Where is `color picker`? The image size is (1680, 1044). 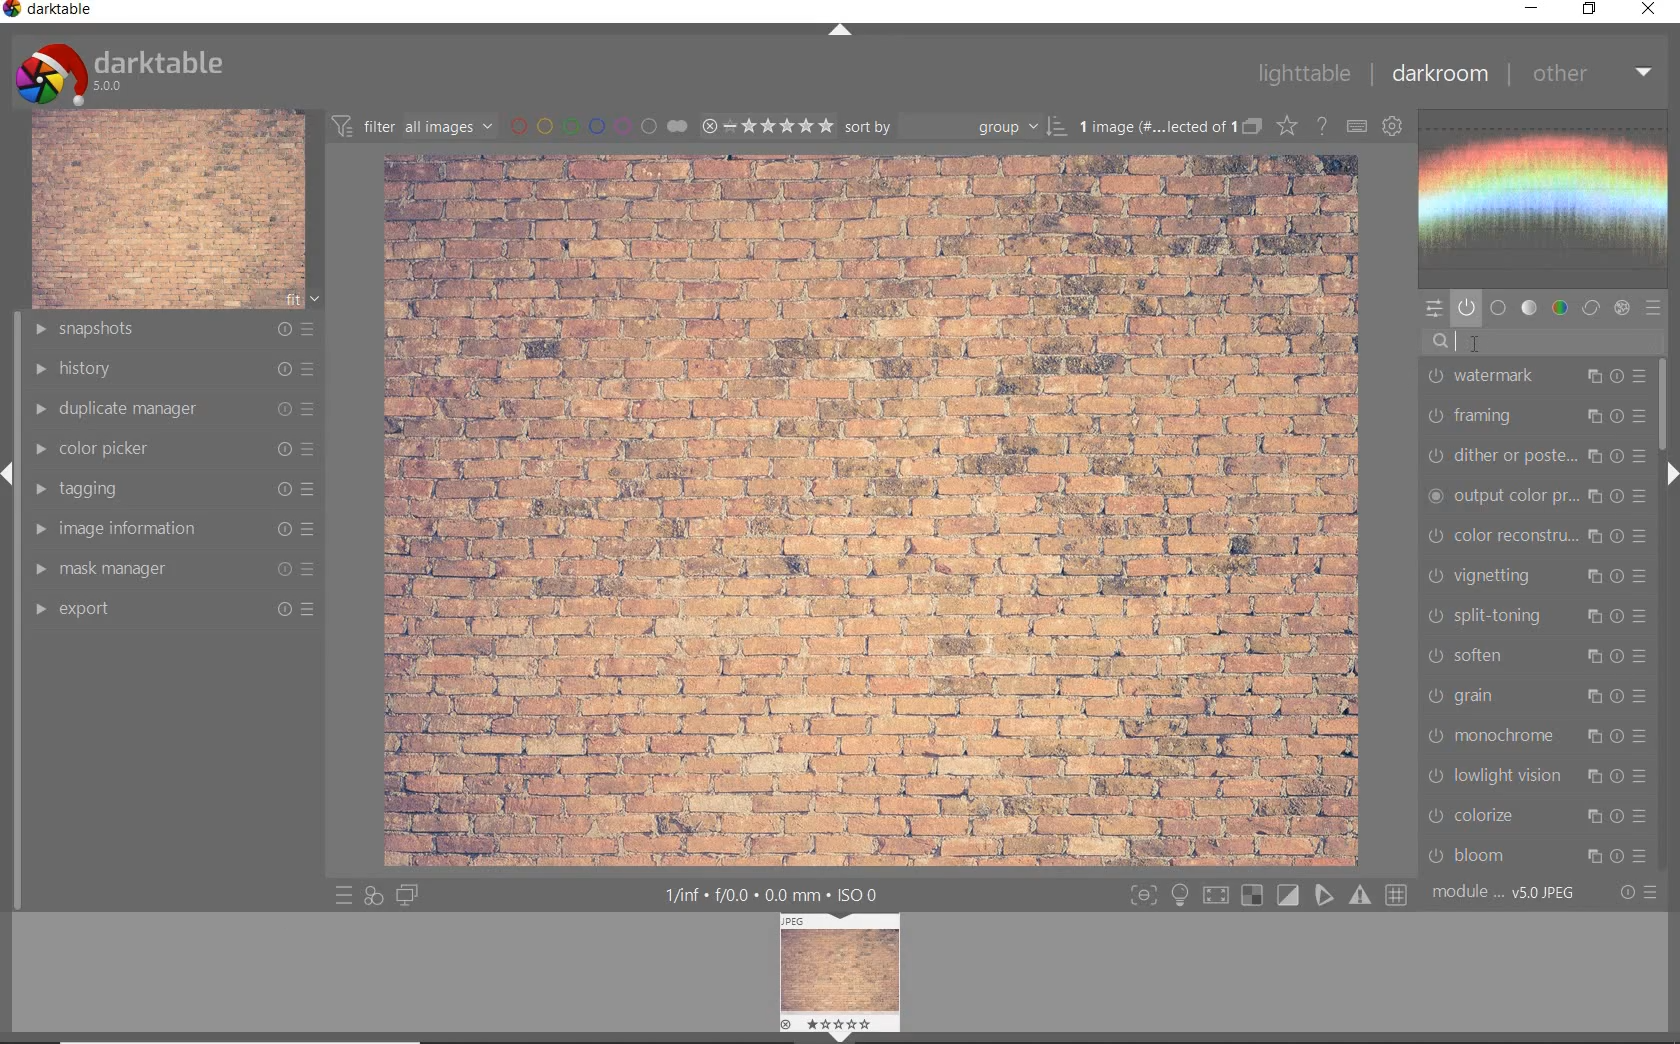
color picker is located at coordinates (176, 450).